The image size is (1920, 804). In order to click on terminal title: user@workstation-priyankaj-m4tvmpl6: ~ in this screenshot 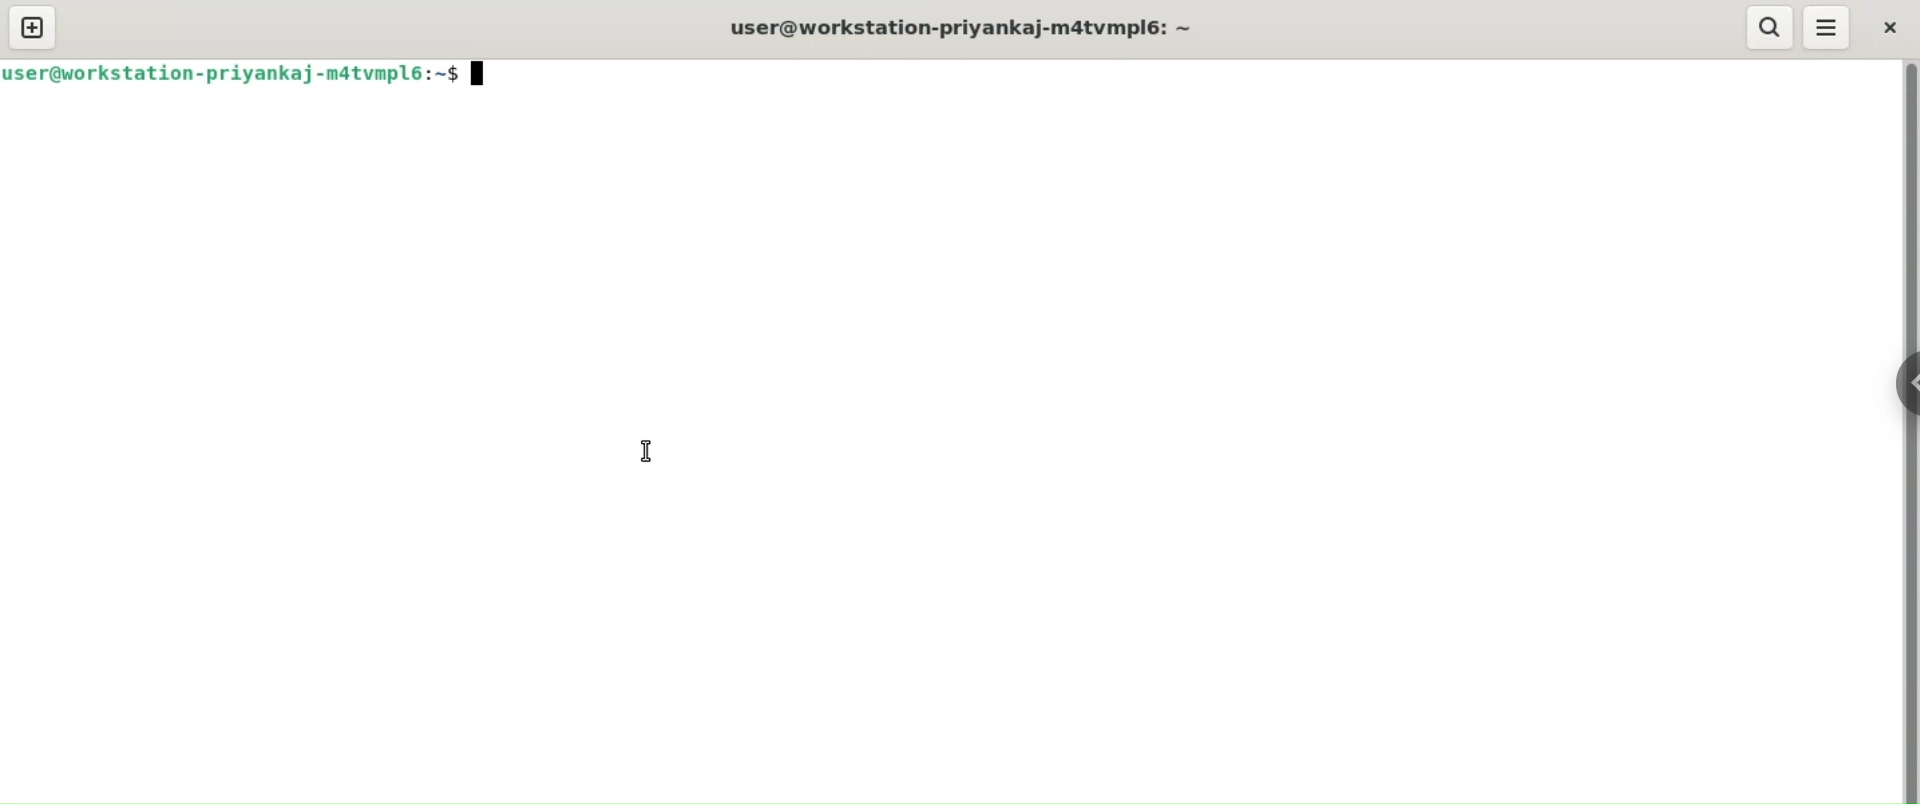, I will do `click(966, 30)`.